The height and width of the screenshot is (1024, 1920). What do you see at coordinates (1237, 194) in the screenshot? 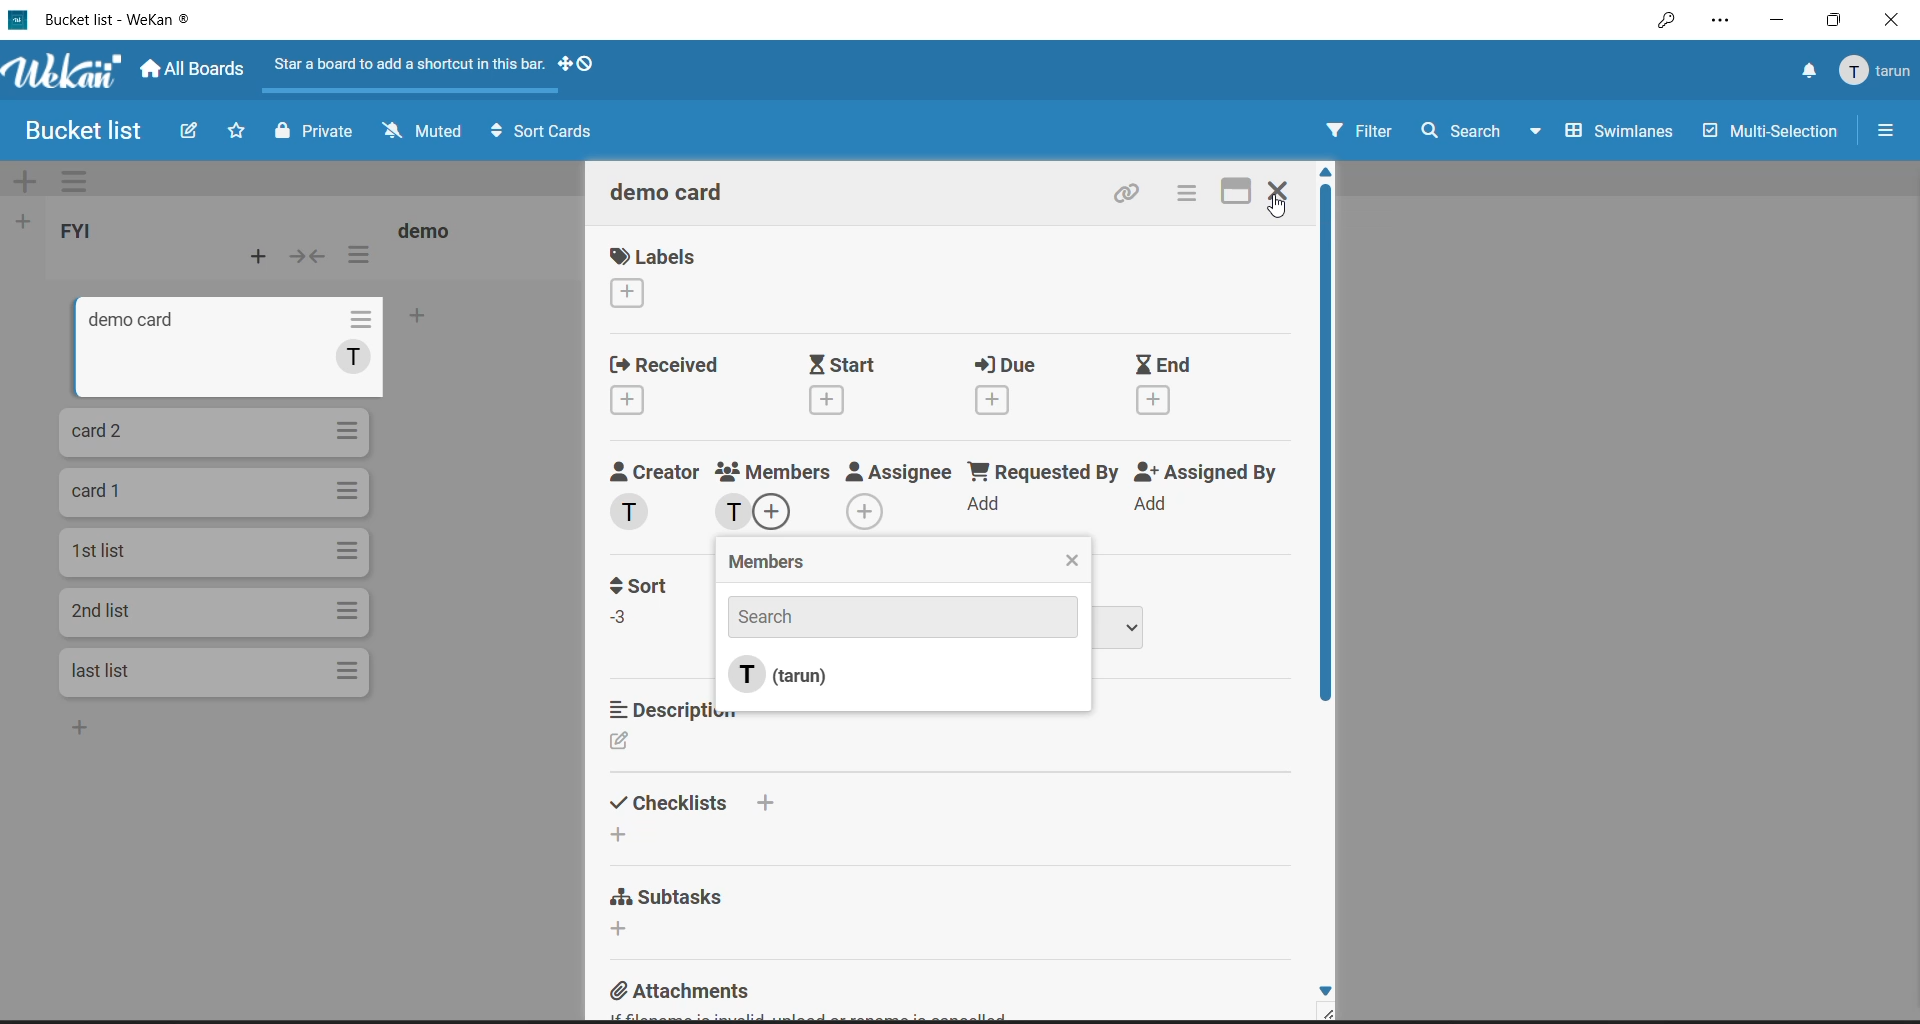
I see `maximize card` at bounding box center [1237, 194].